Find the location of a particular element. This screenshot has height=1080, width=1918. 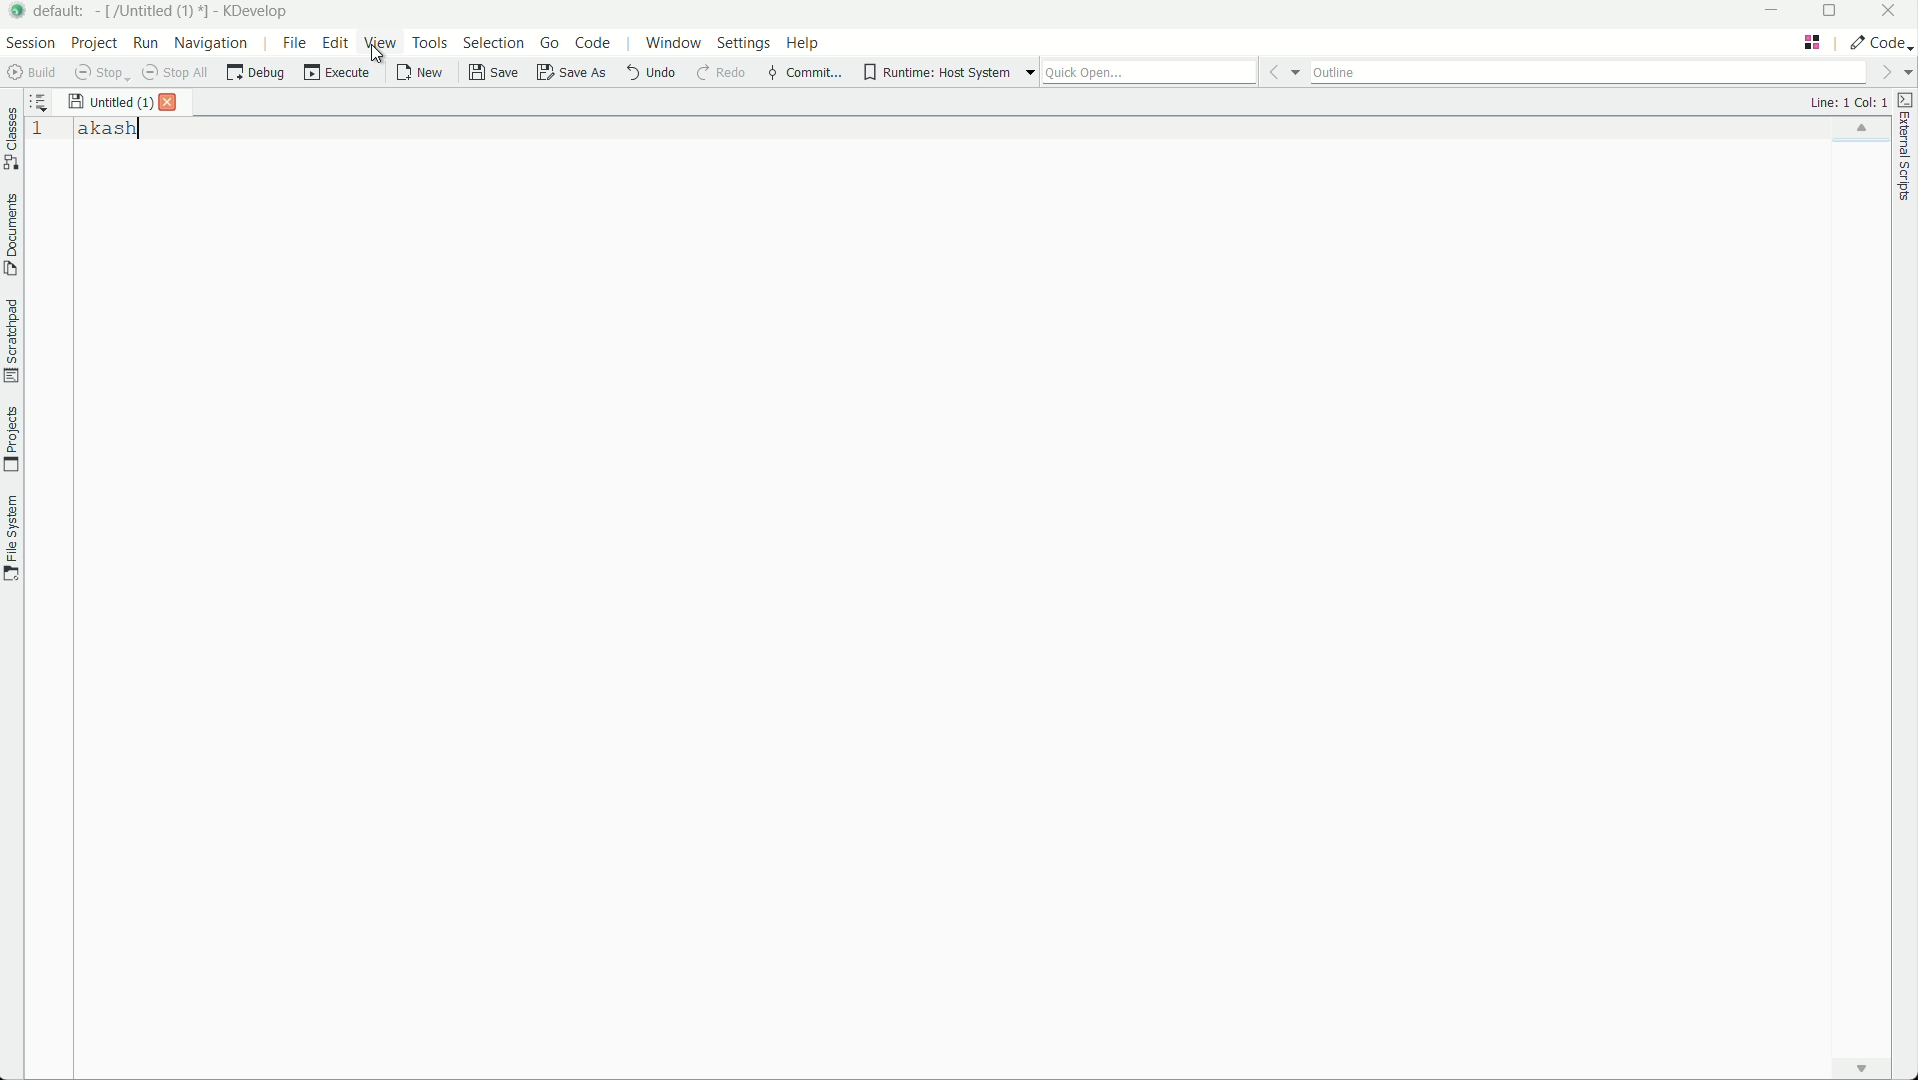

minimize is located at coordinates (1777, 13).